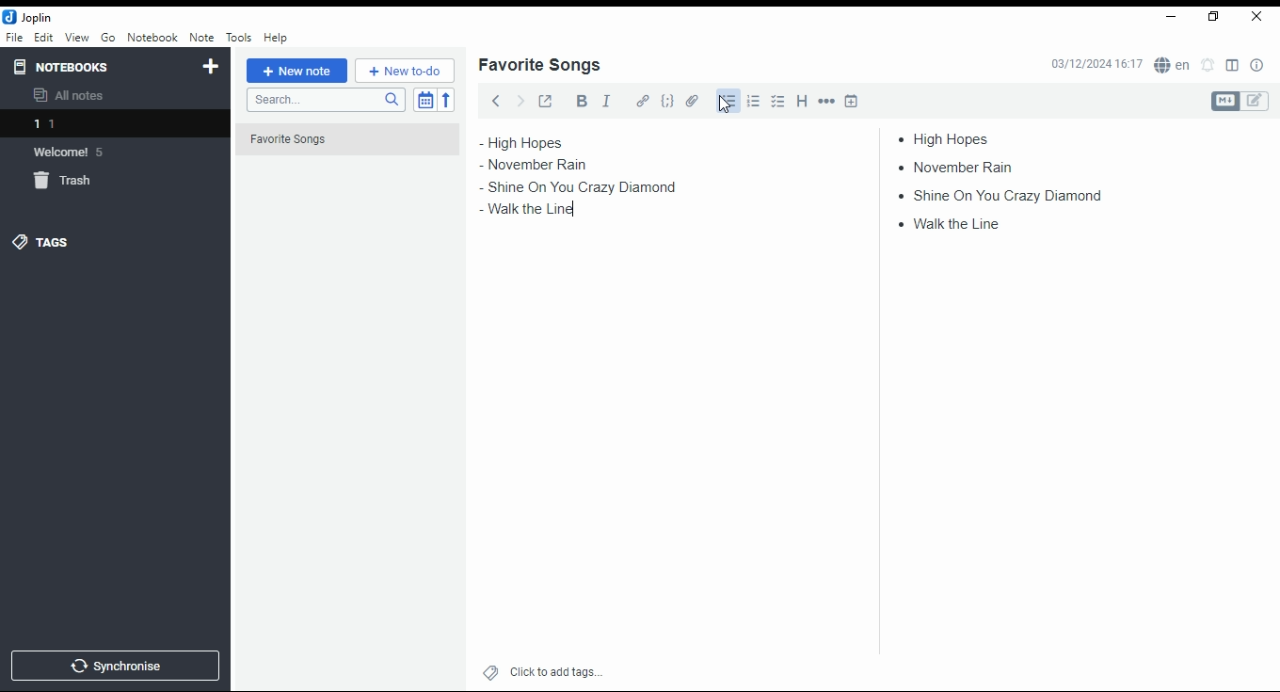 The width and height of the screenshot is (1280, 692). What do you see at coordinates (337, 140) in the screenshot?
I see `Favorite Songs` at bounding box center [337, 140].